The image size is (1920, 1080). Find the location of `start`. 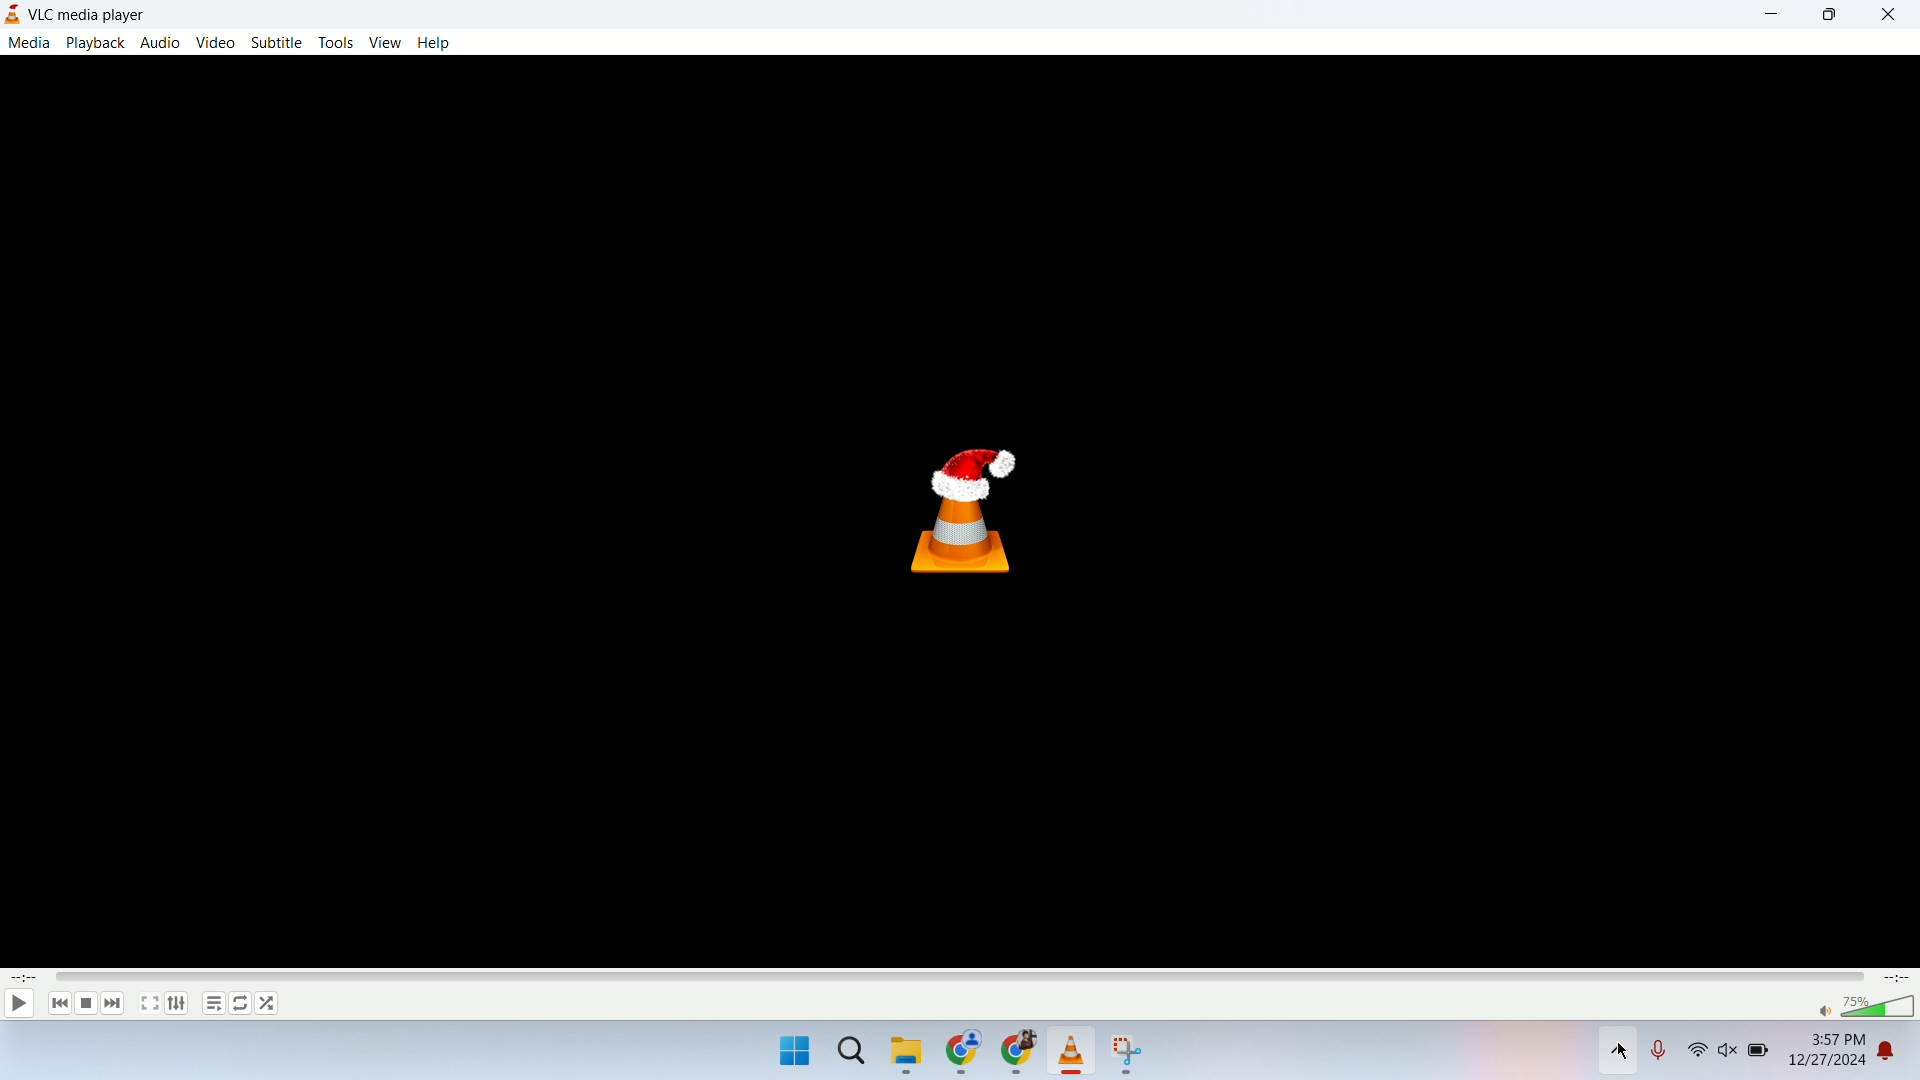

start is located at coordinates (793, 1053).